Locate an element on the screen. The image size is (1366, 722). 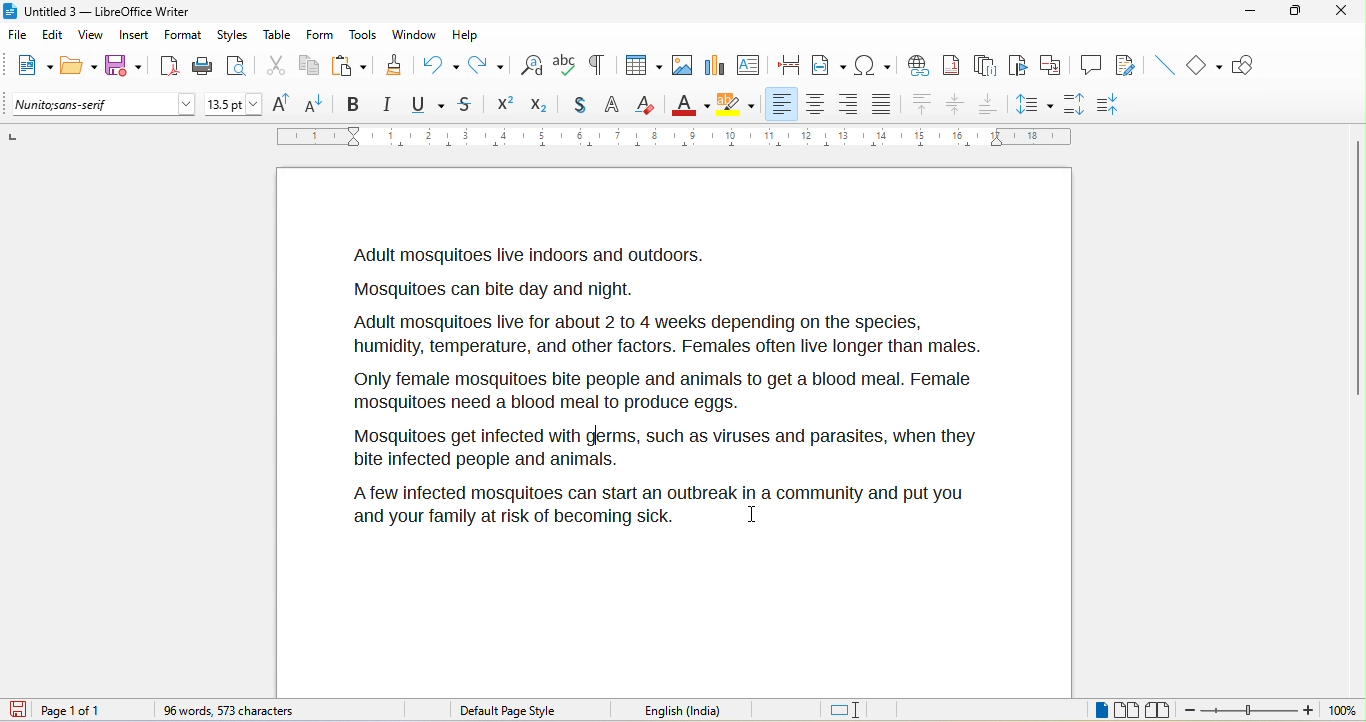
decrease paragraph spacing is located at coordinates (1121, 102).